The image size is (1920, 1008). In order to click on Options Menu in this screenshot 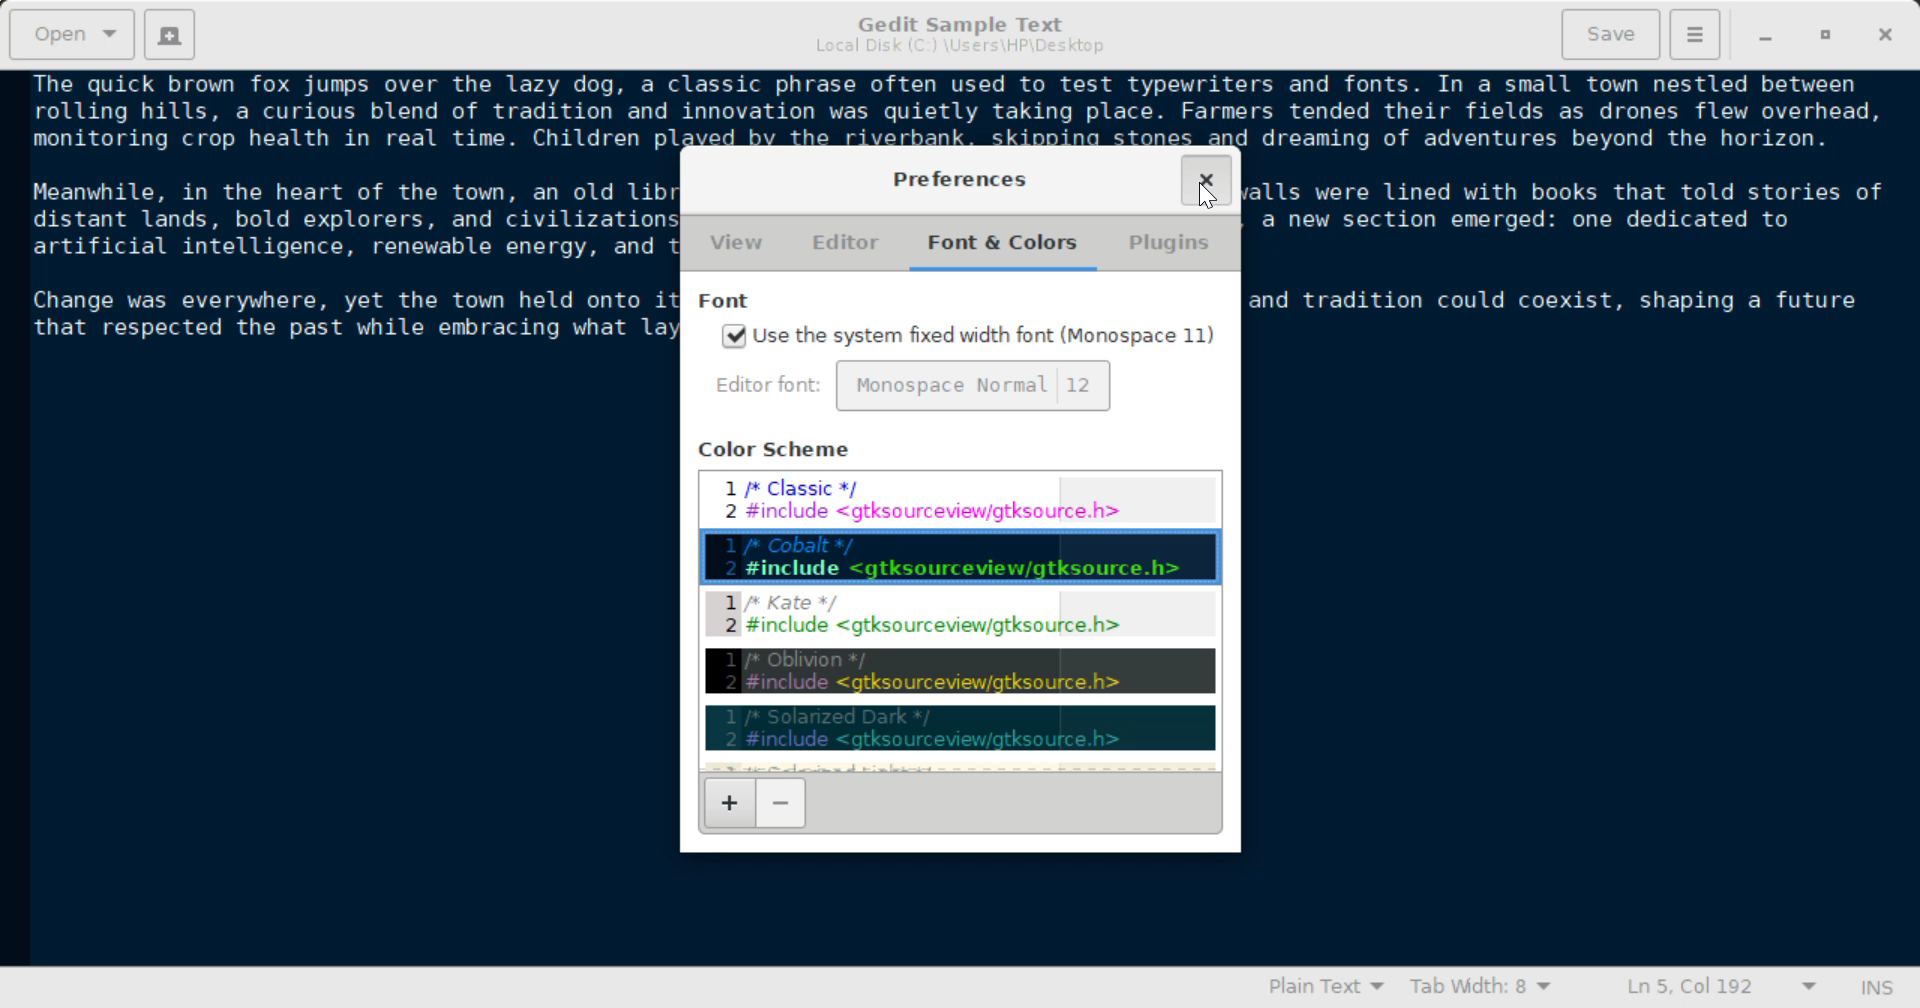, I will do `click(1693, 33)`.